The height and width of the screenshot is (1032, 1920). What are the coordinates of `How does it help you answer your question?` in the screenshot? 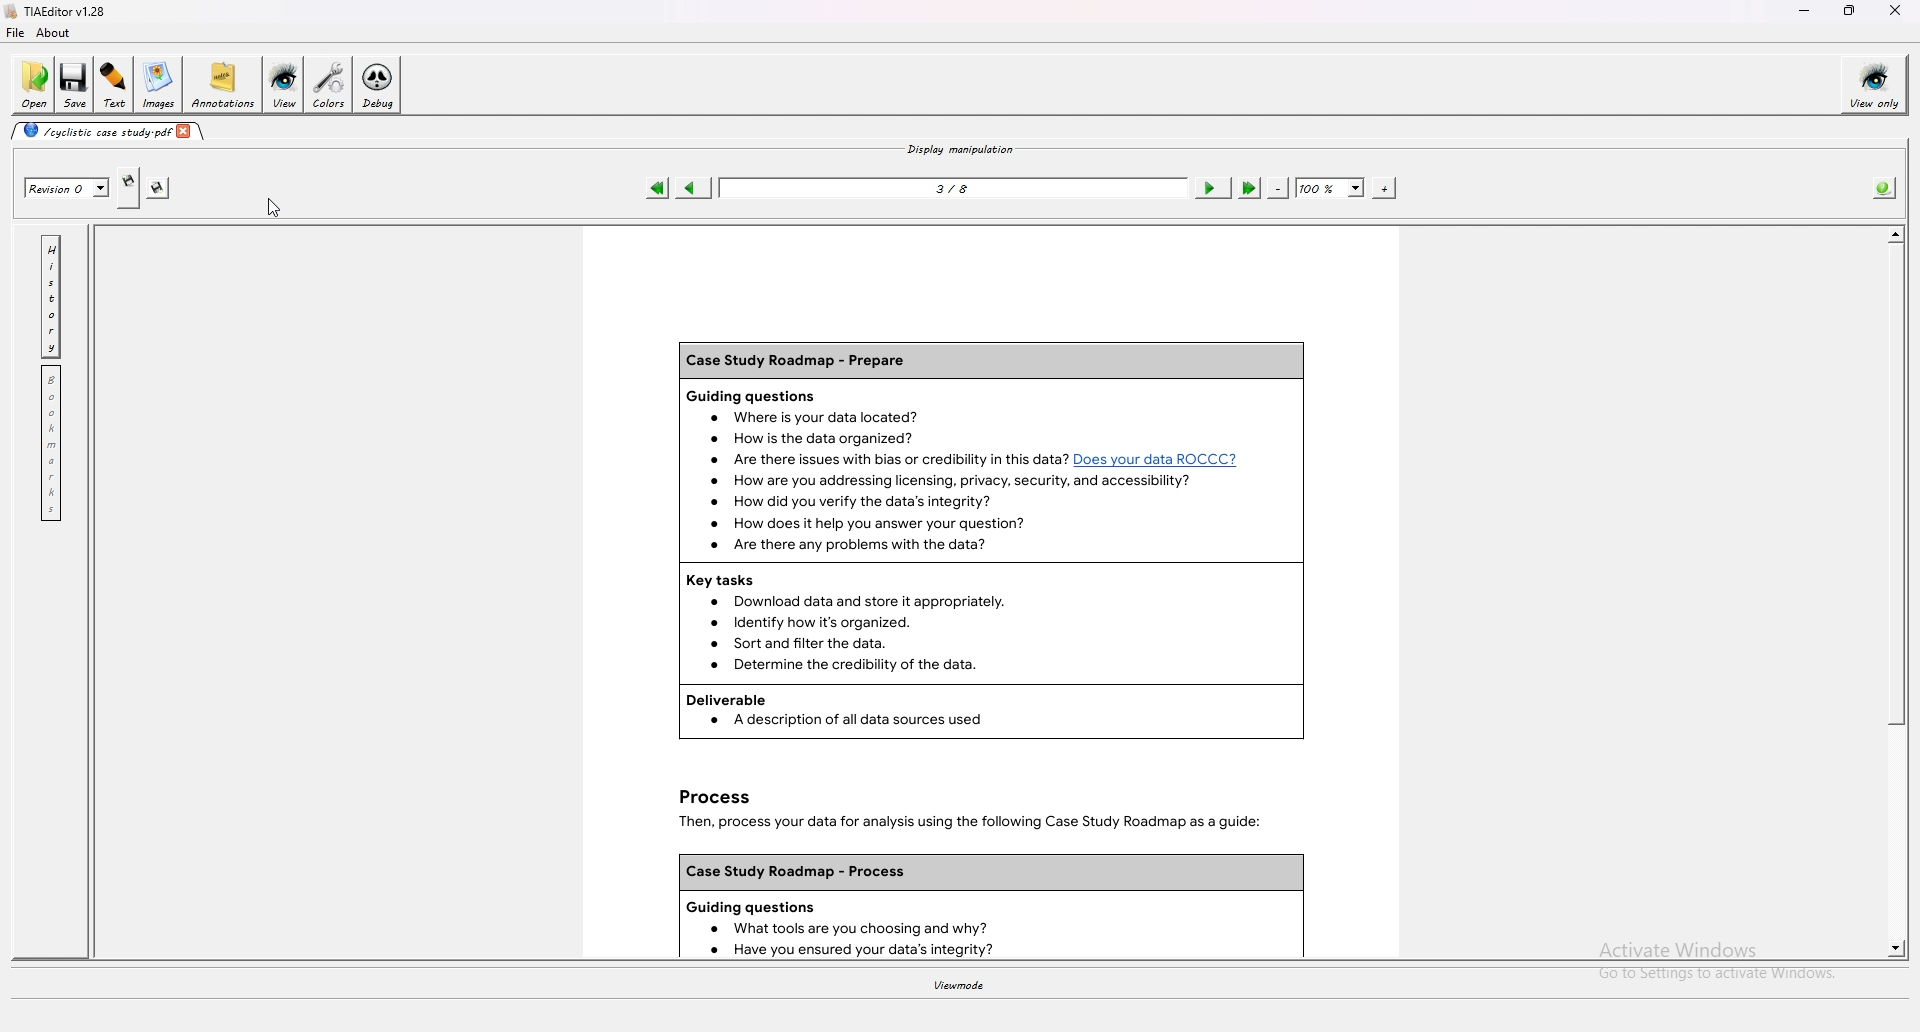 It's located at (882, 523).